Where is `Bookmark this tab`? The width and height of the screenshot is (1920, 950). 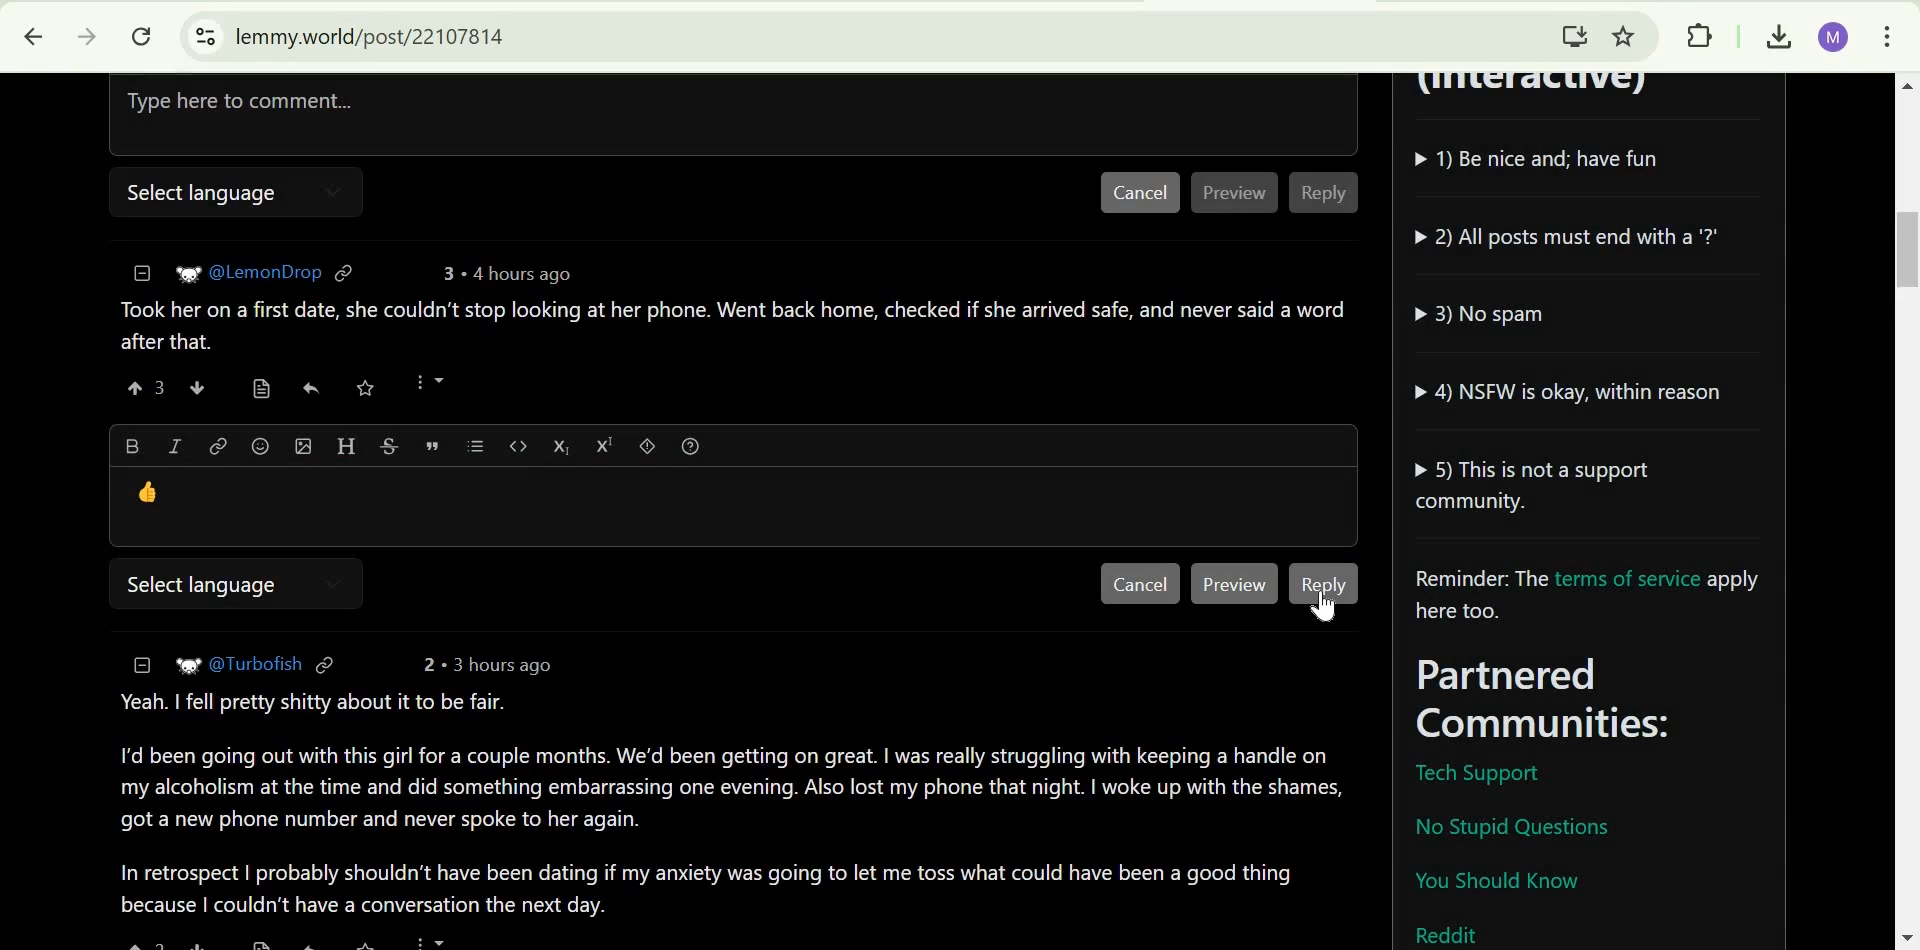 Bookmark this tab is located at coordinates (1625, 33).